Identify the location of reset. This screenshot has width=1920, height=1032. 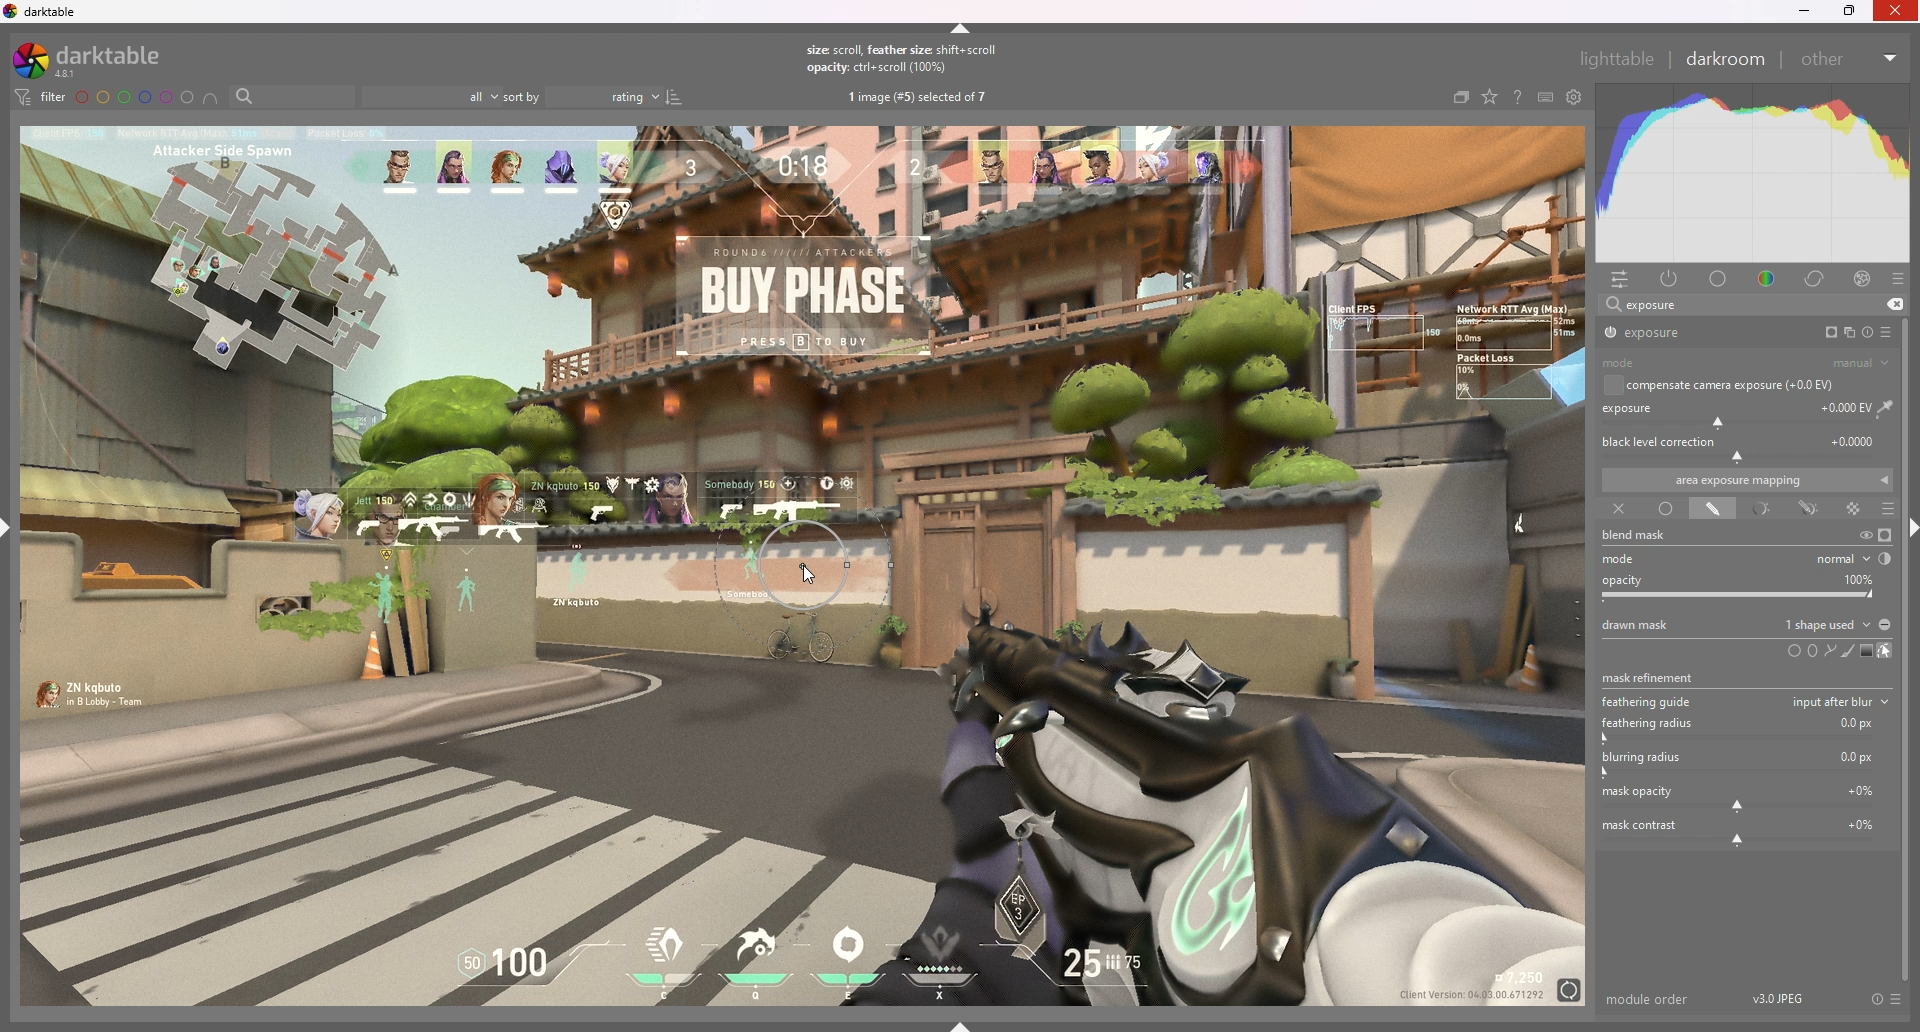
(1876, 1000).